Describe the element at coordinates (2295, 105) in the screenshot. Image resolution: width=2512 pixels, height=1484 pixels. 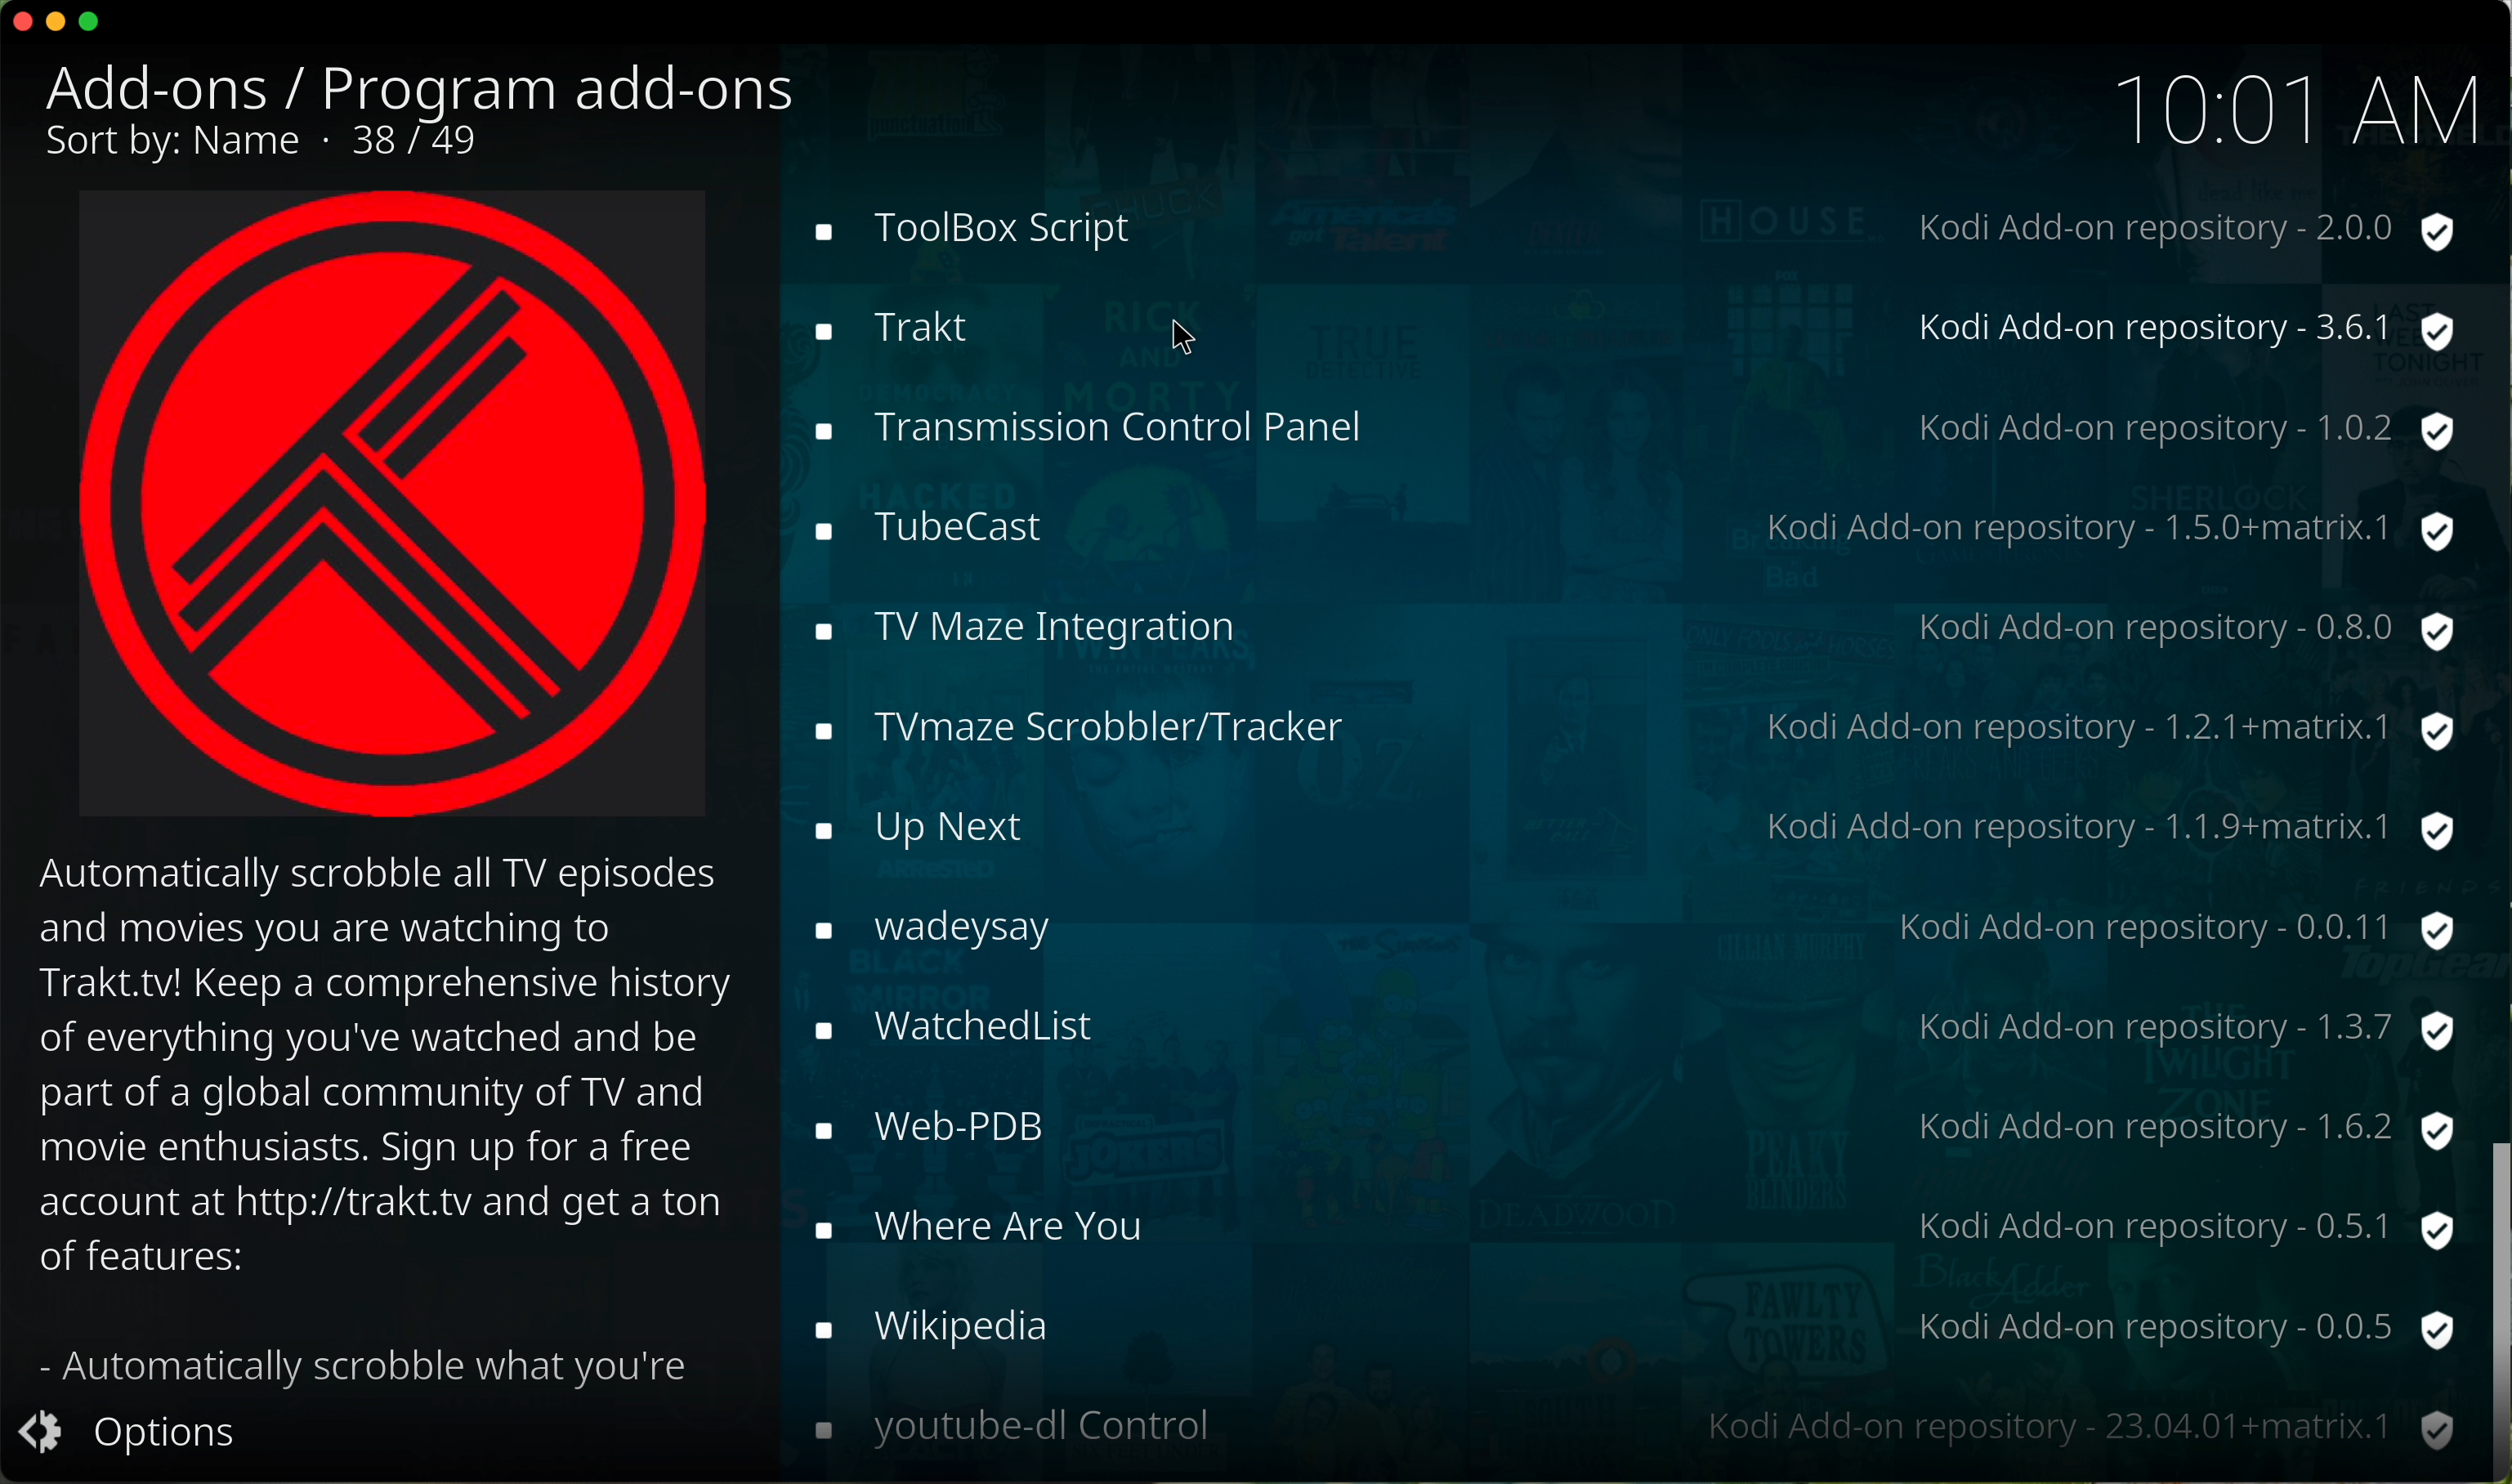
I see `10:01 AM` at that location.